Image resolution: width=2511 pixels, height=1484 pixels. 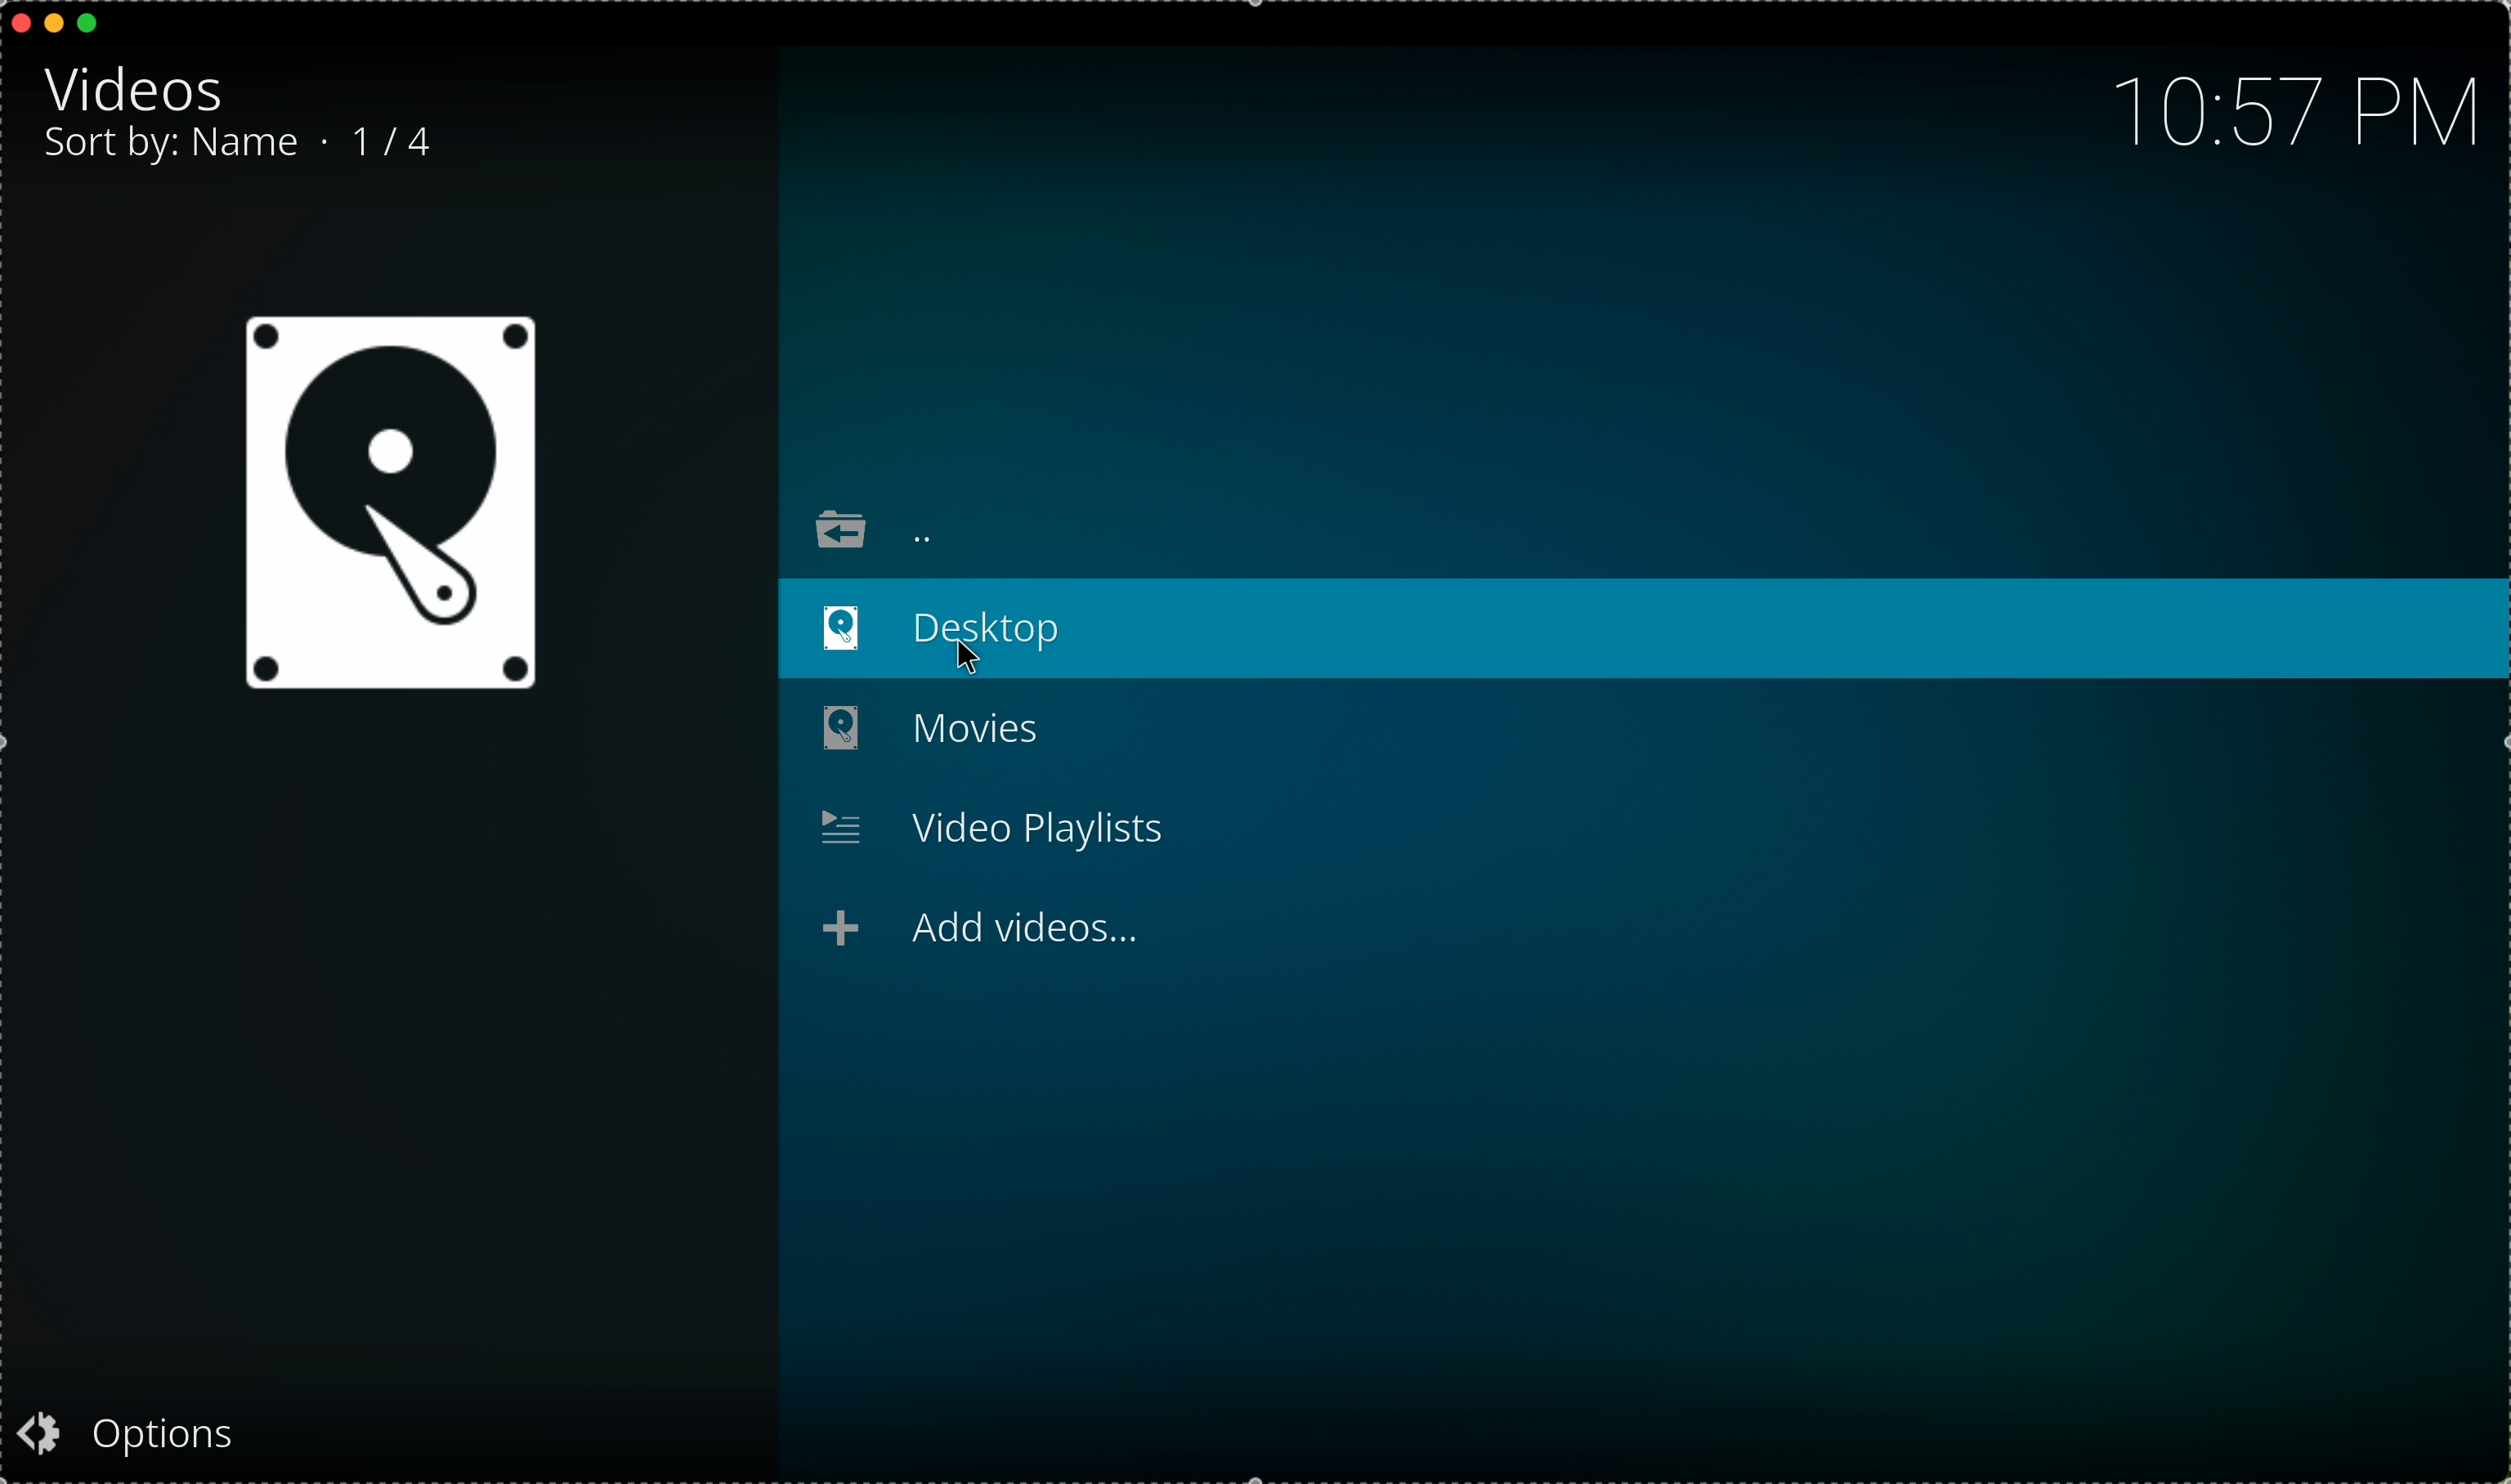 I want to click on videos icon, so click(x=389, y=506).